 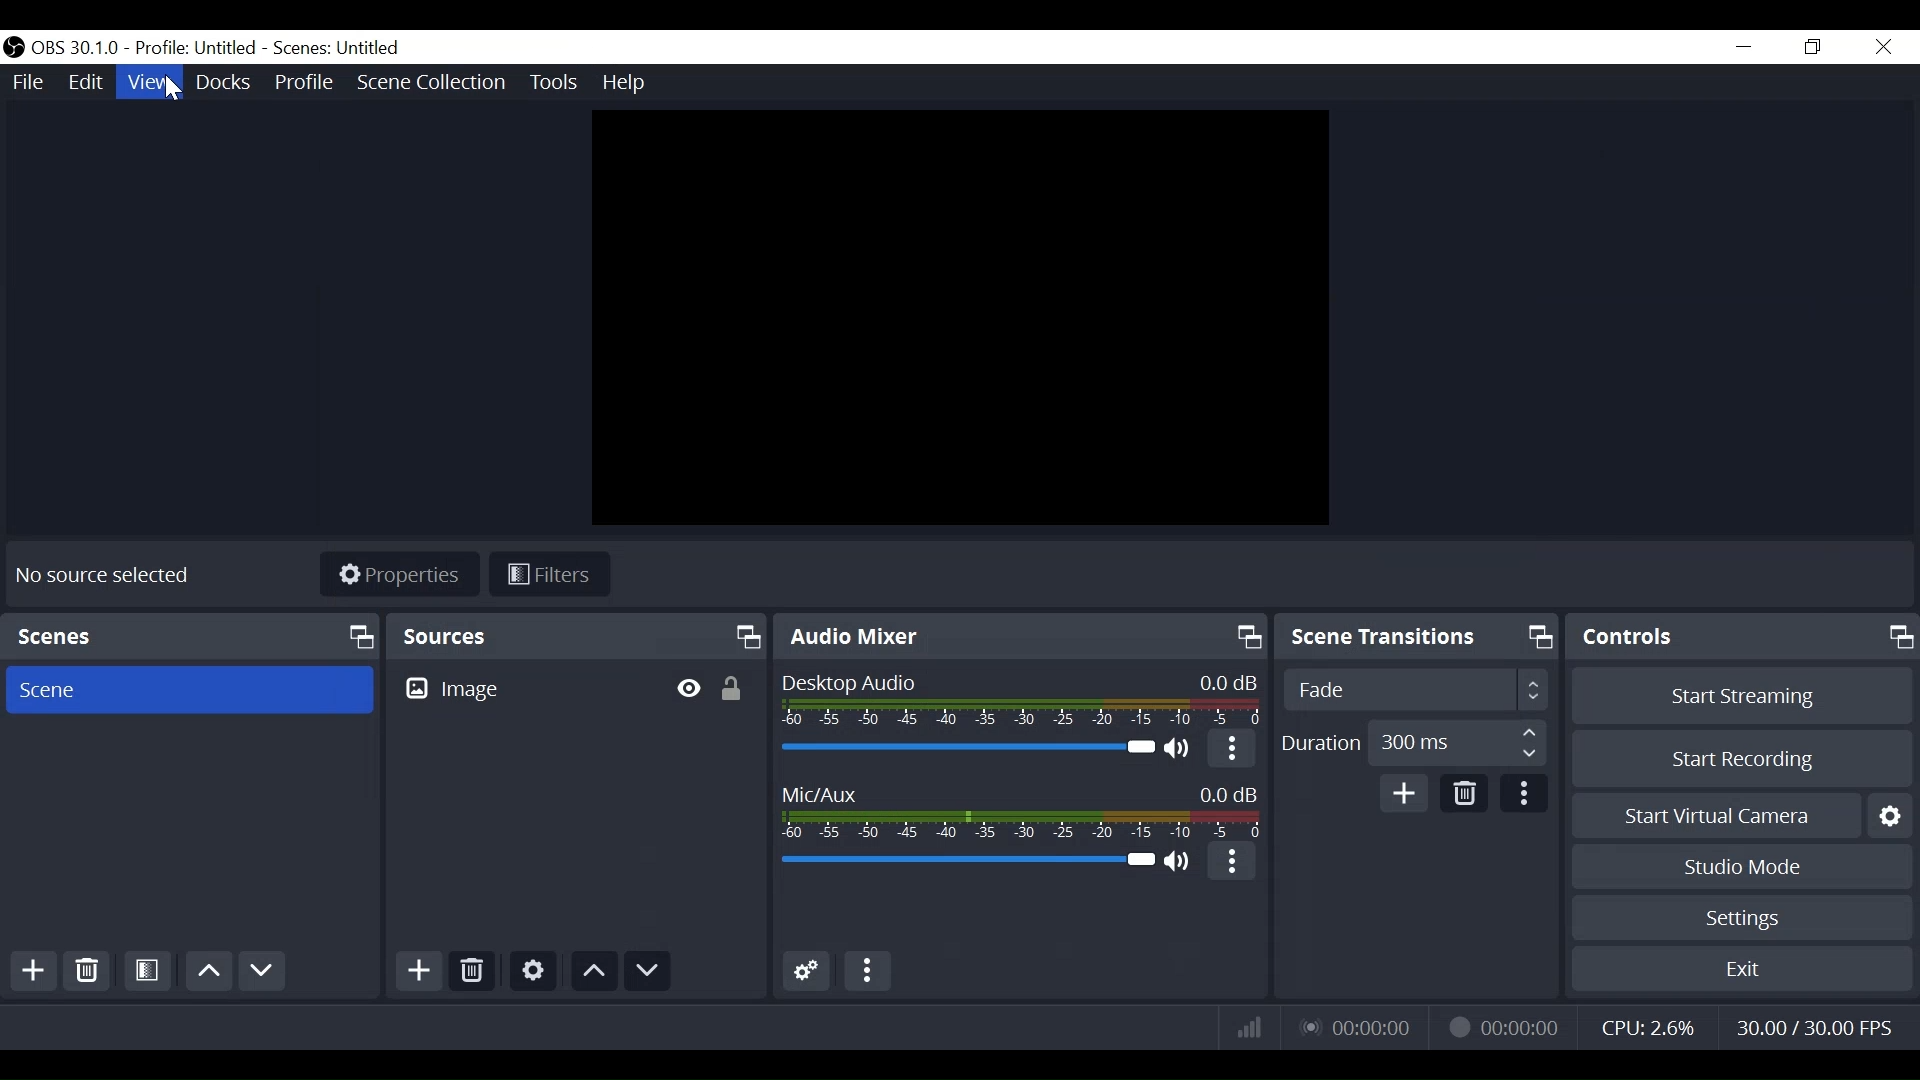 I want to click on Advanced Audio Settings, so click(x=806, y=971).